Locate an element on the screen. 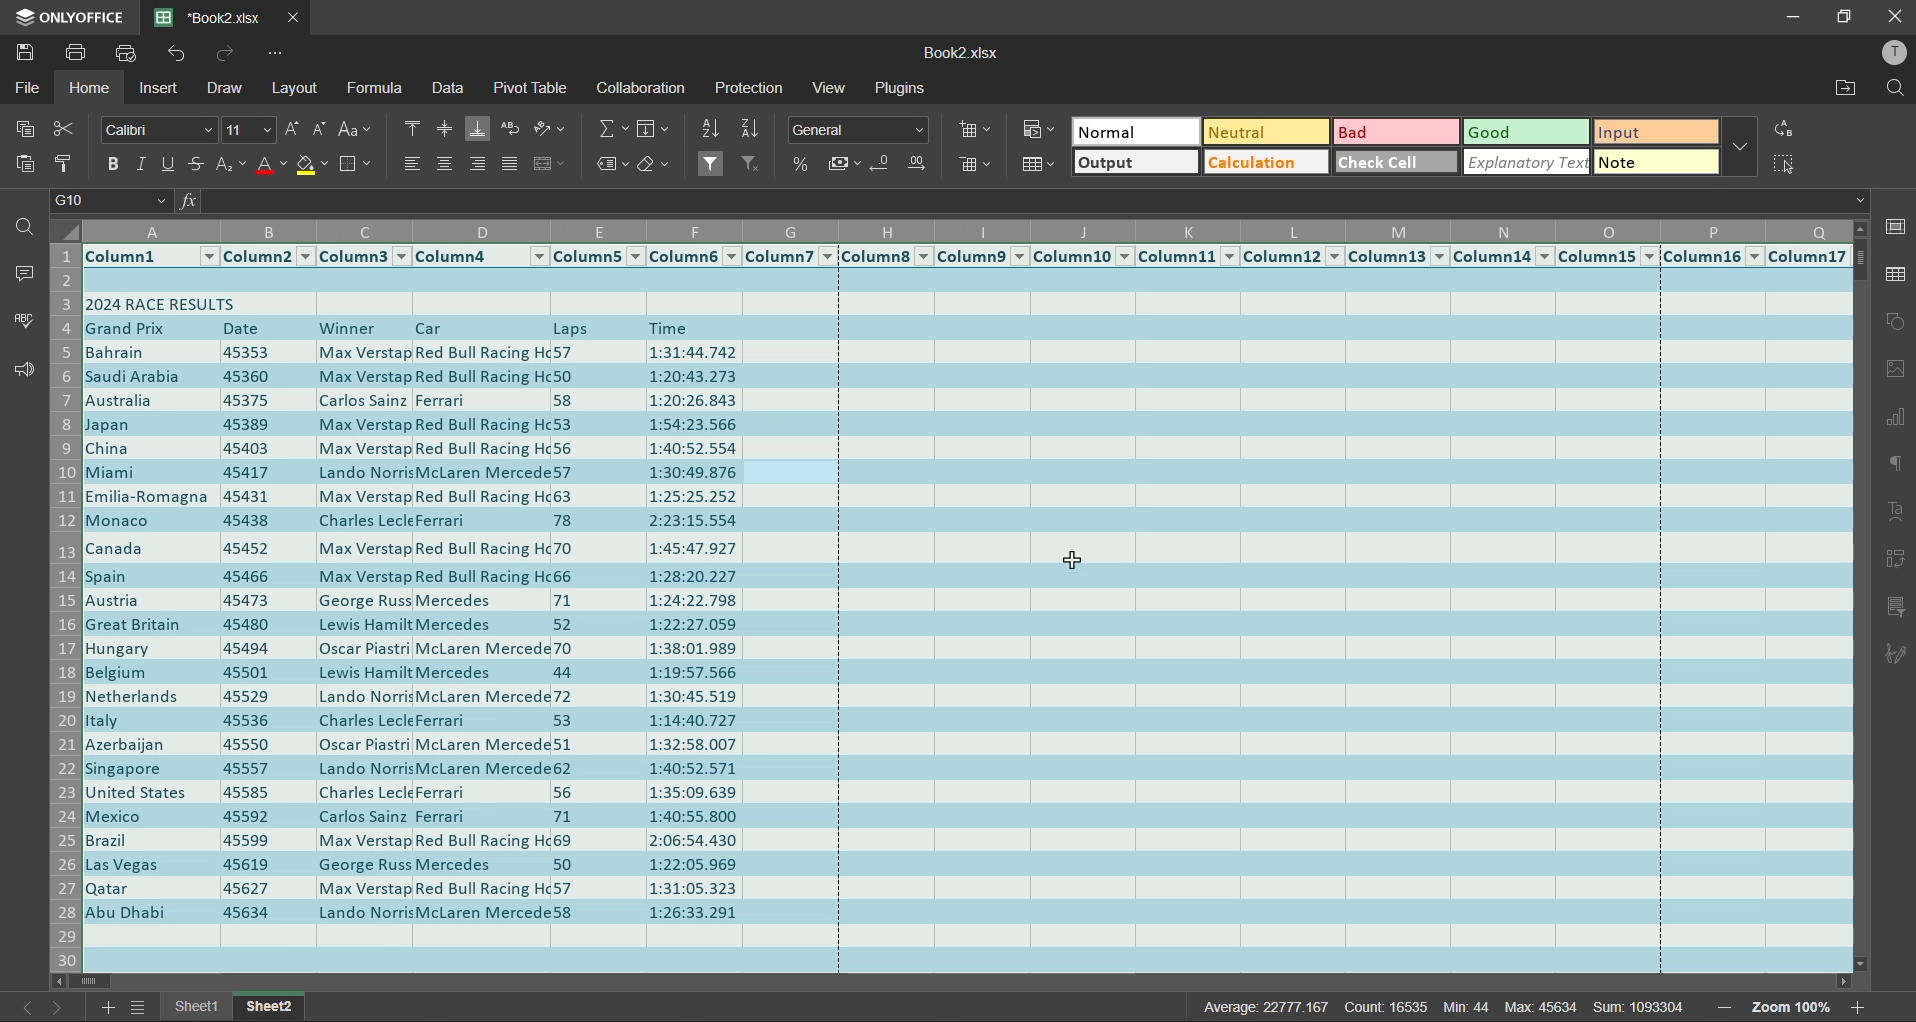 Image resolution: width=1916 pixels, height=1022 pixels. increment size is located at coordinates (294, 129).